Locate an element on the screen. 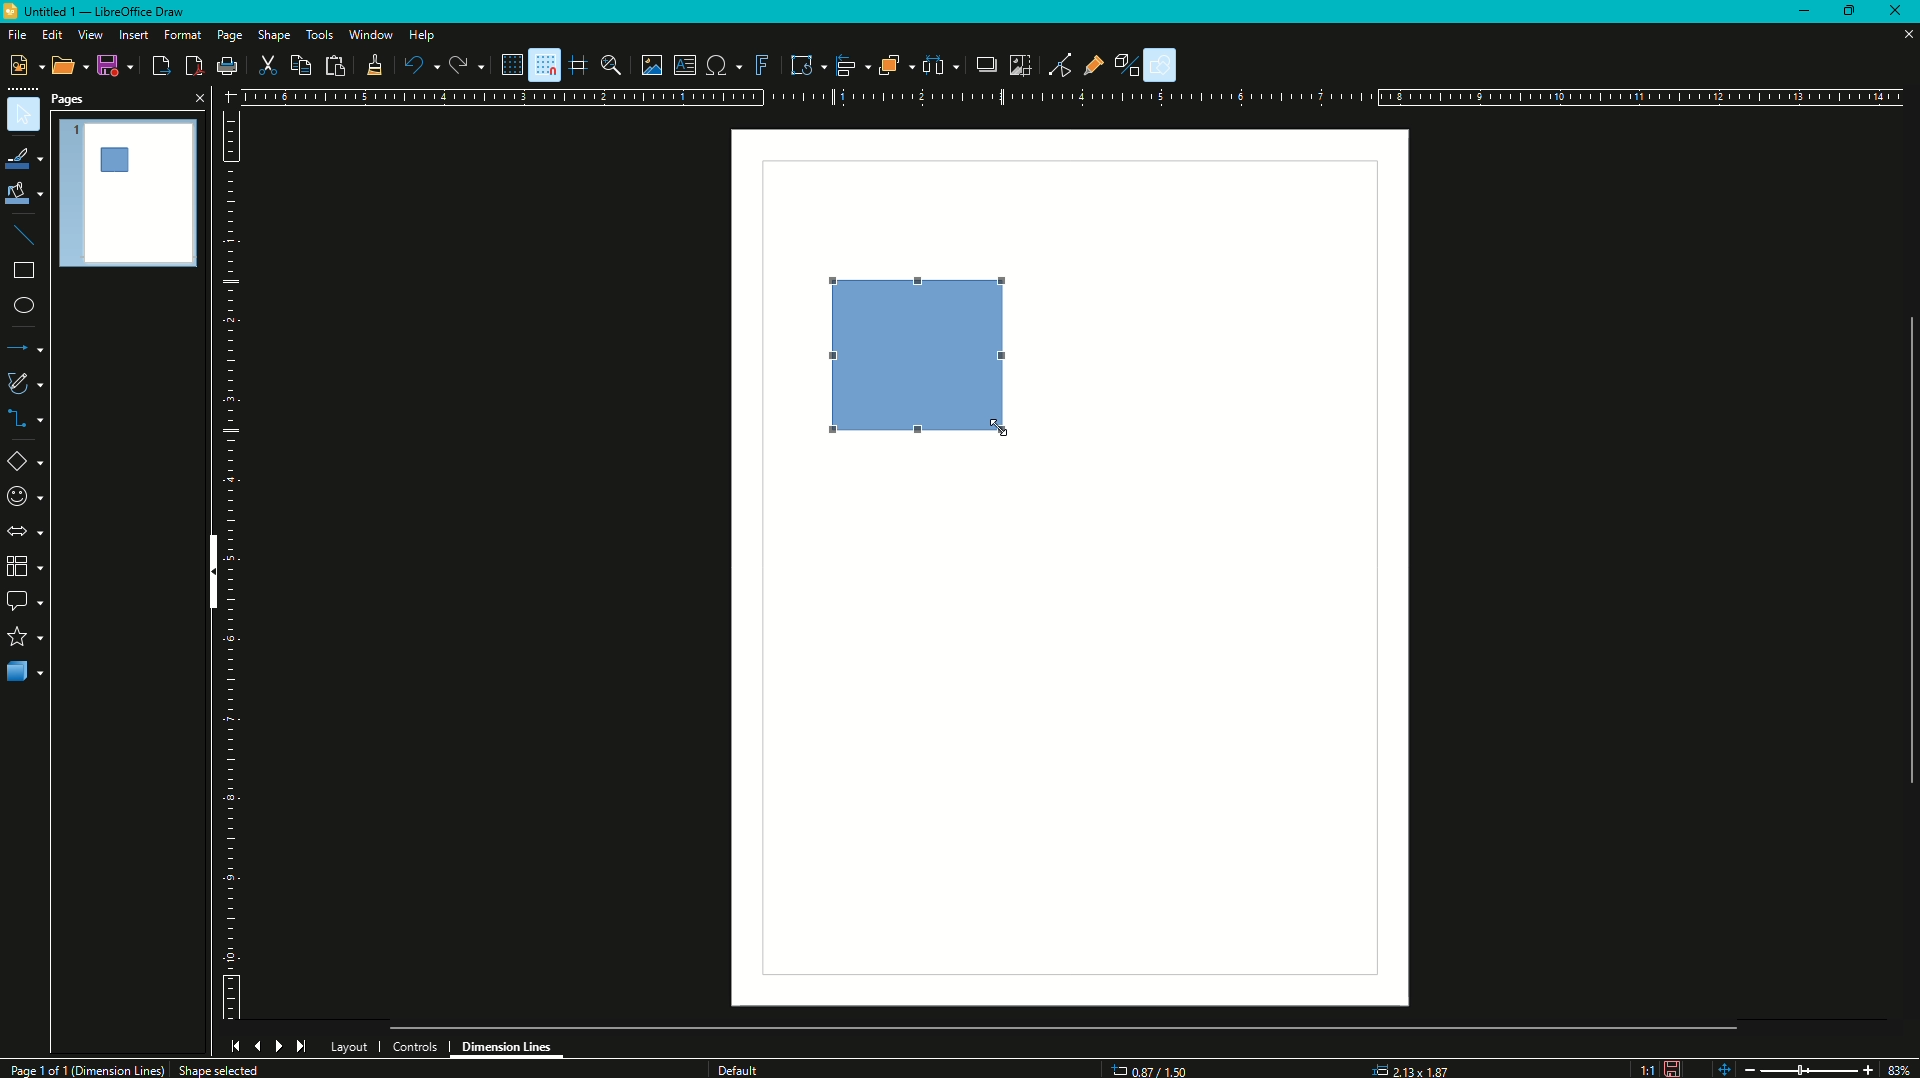  Display Grid is located at coordinates (505, 64).